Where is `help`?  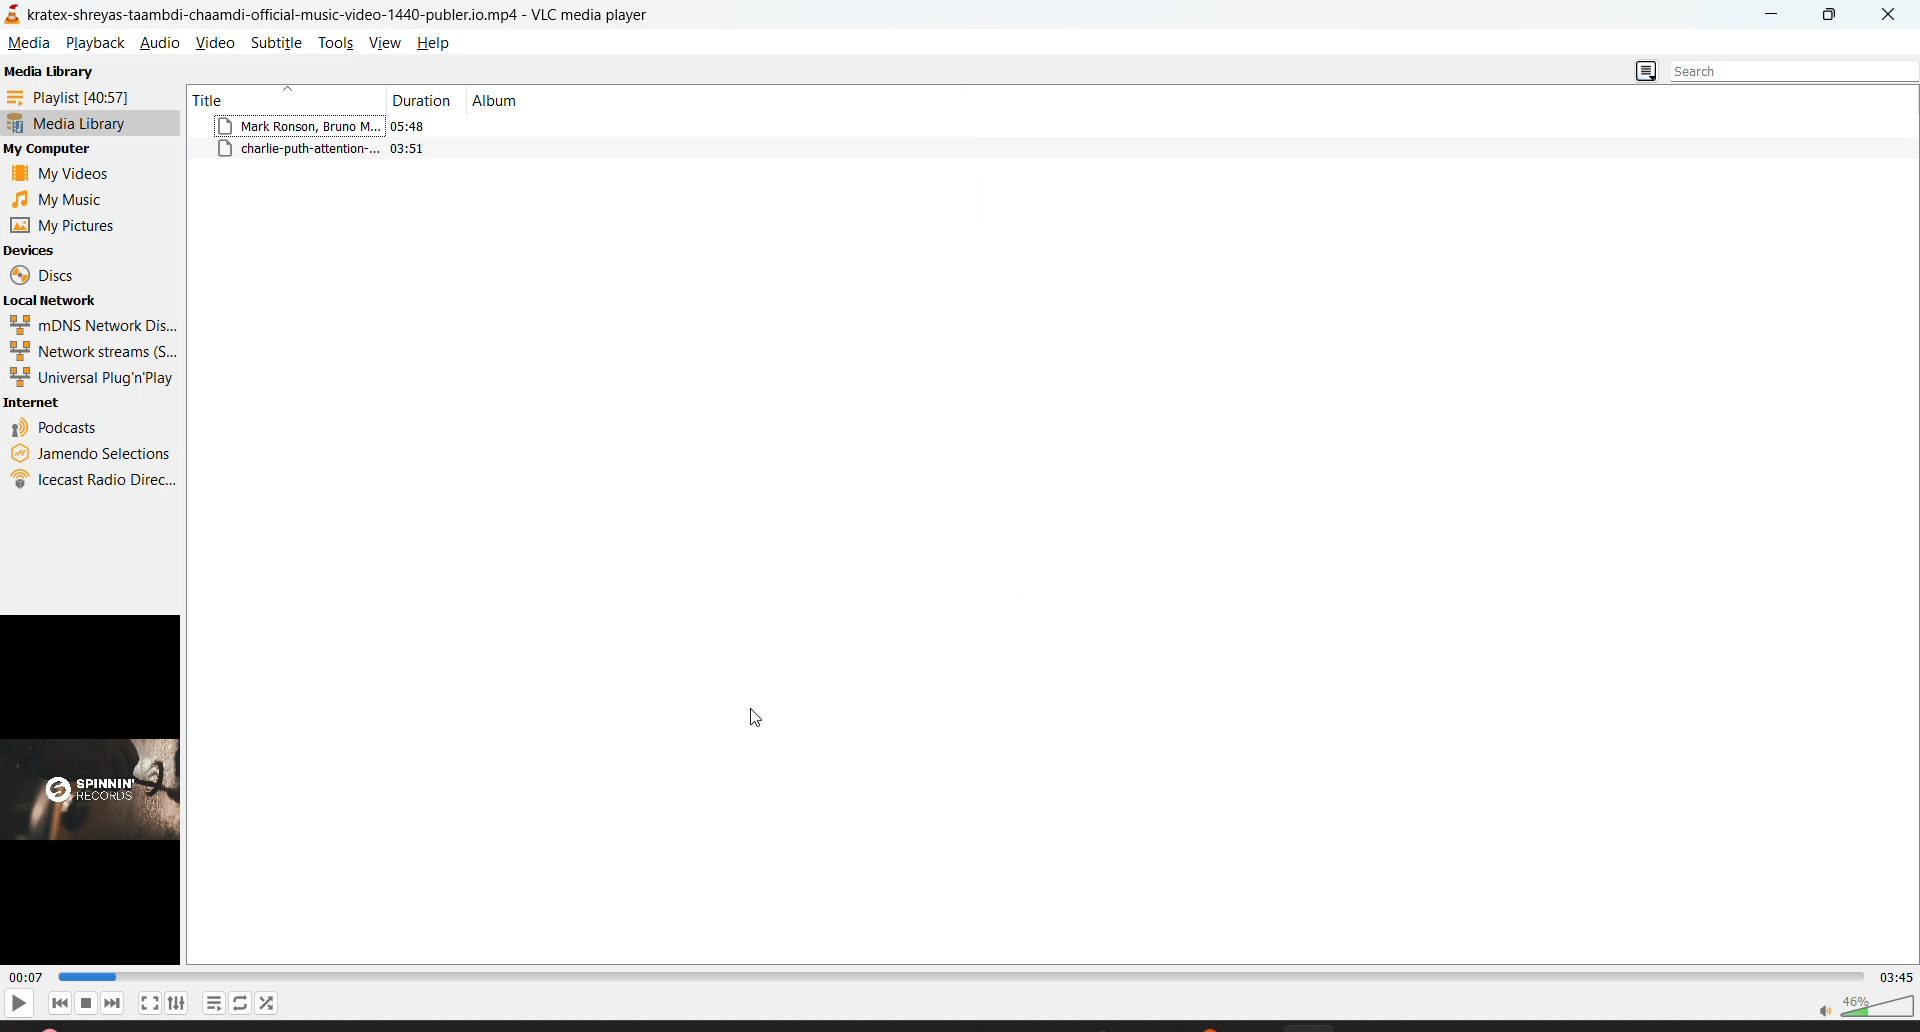
help is located at coordinates (432, 43).